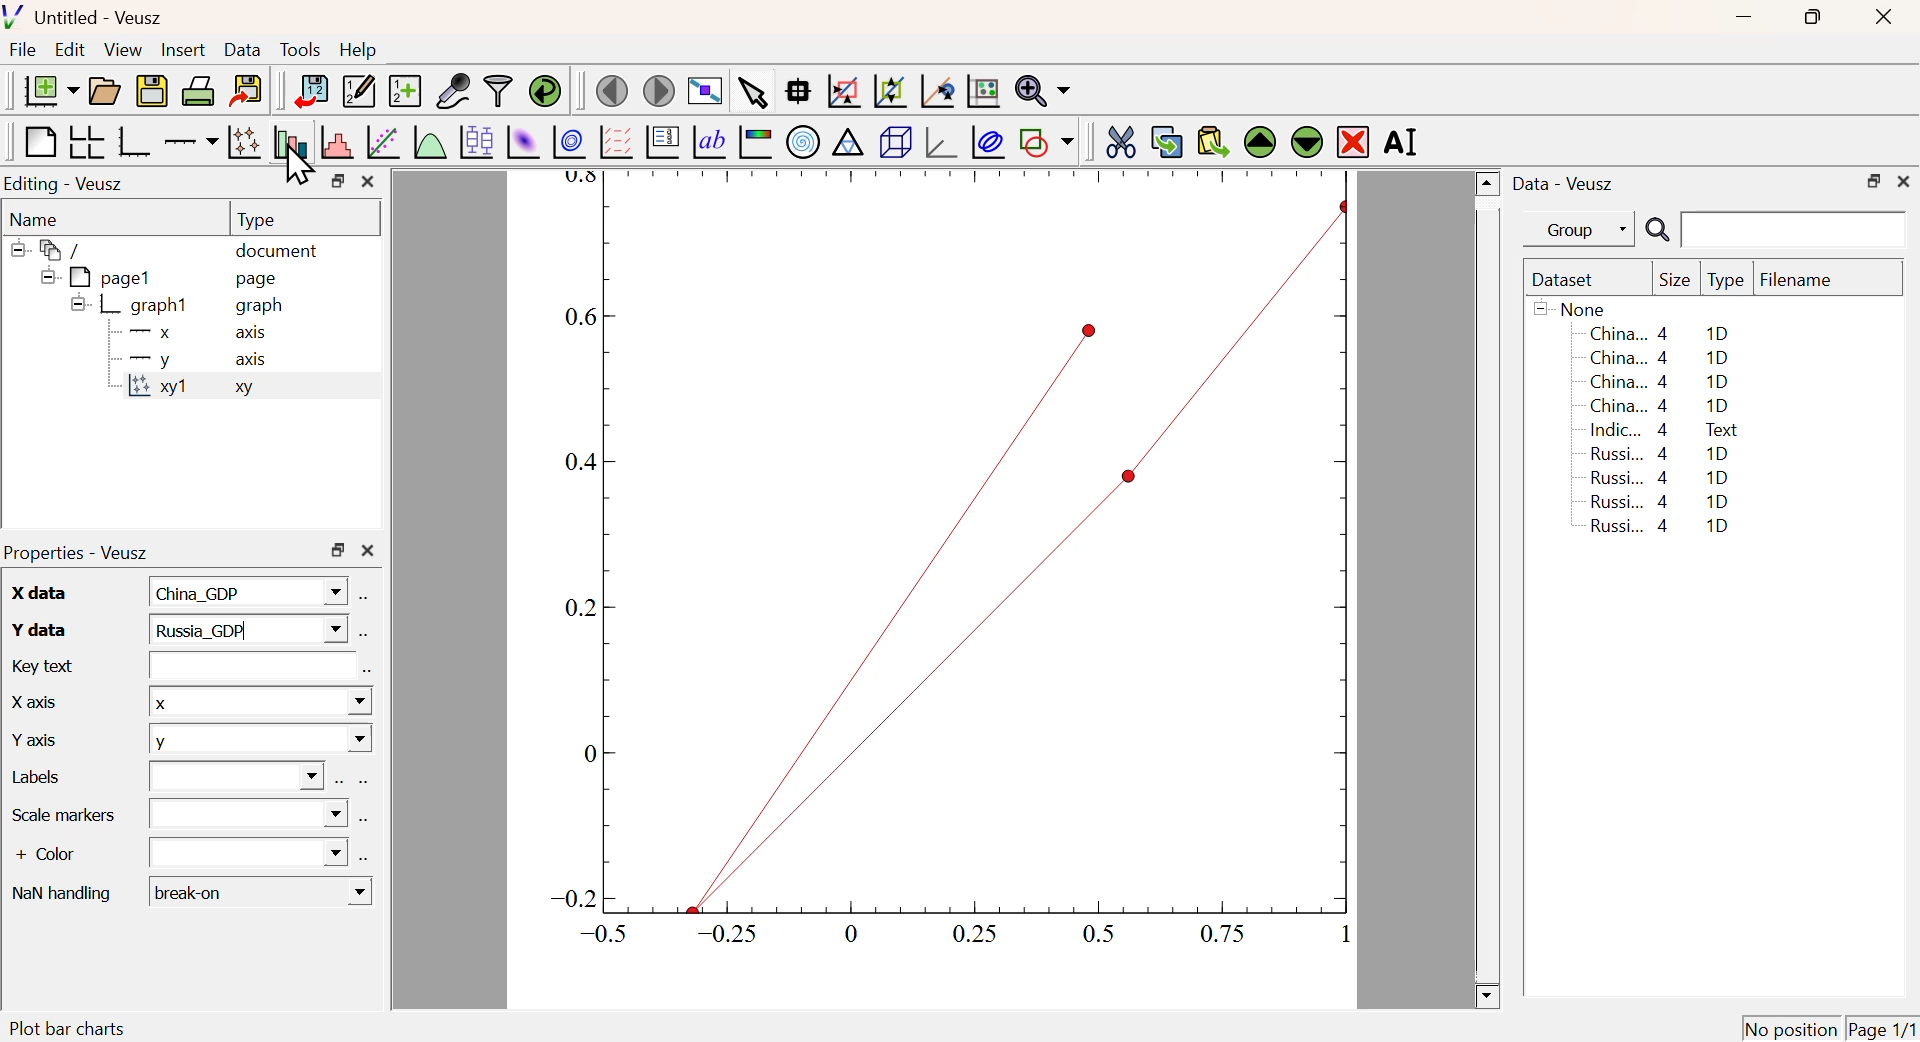 This screenshot has height=1042, width=1920. What do you see at coordinates (1567, 185) in the screenshot?
I see `Data - Veusz` at bounding box center [1567, 185].